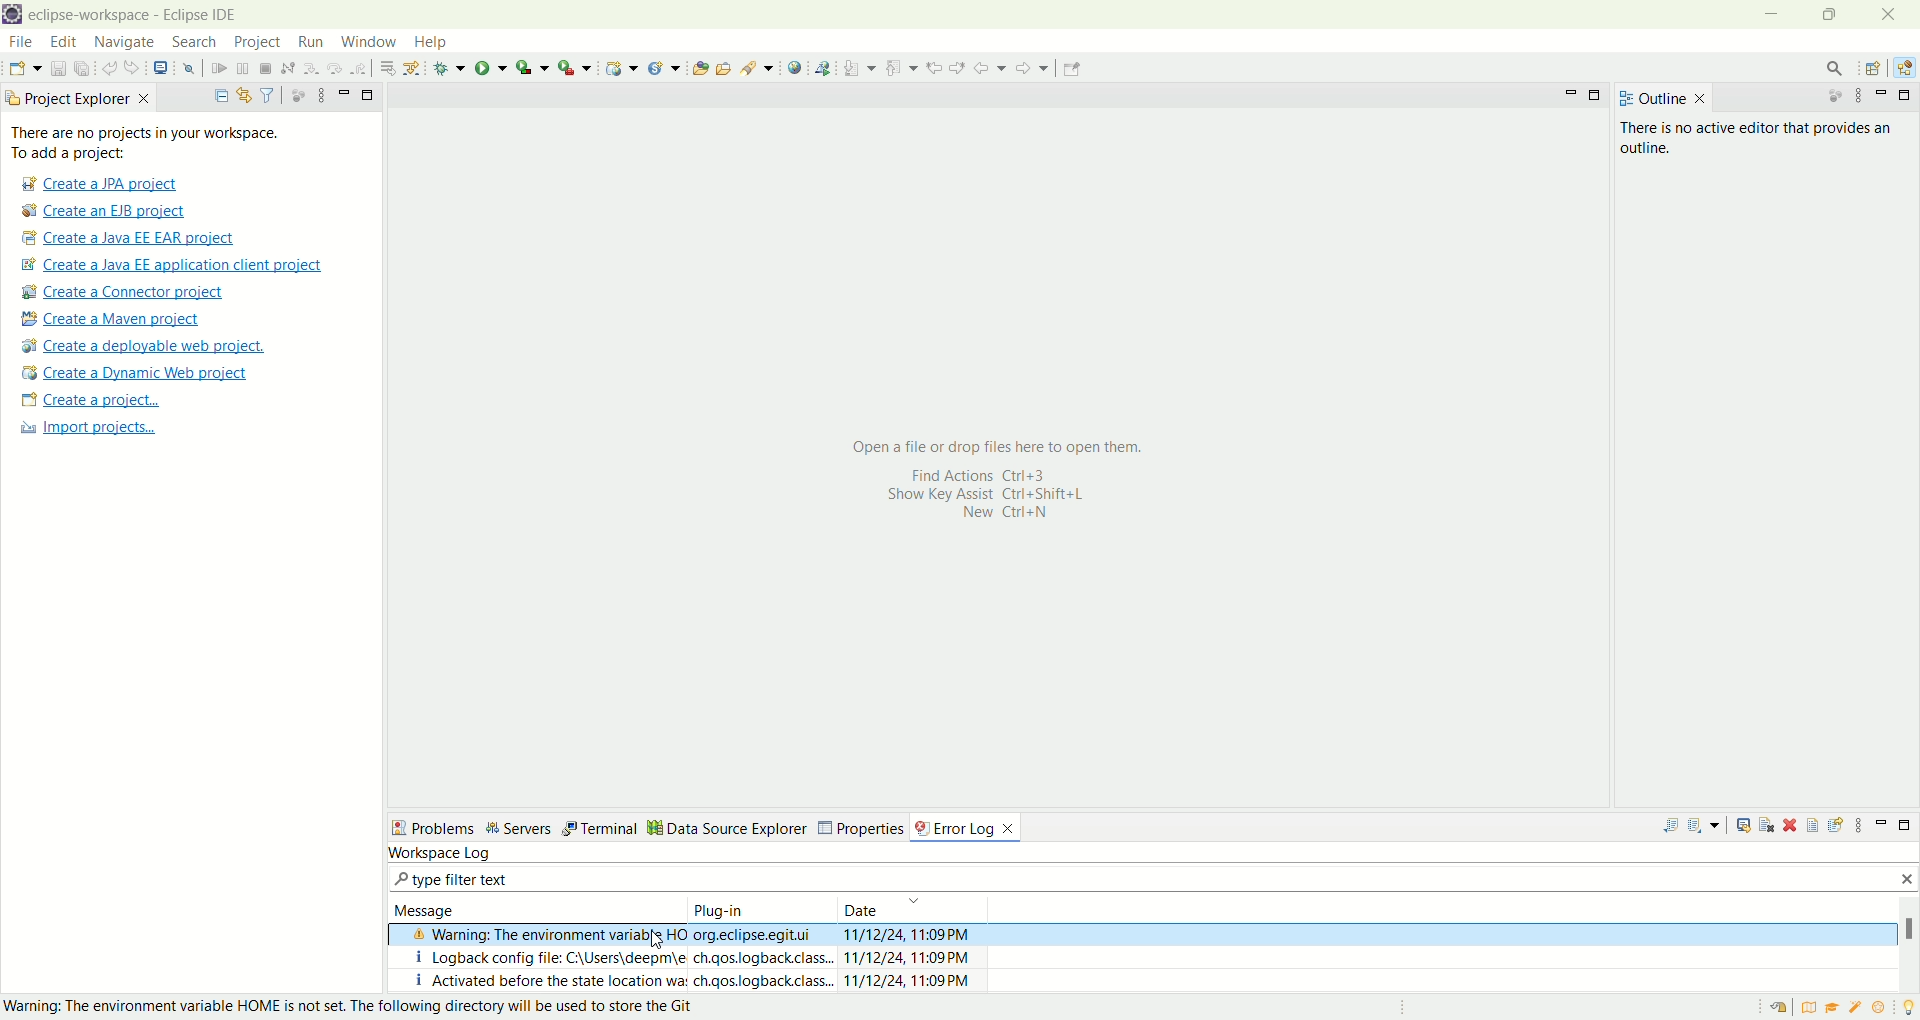  I want to click on there is no active editor that provides an outline, so click(1764, 135).